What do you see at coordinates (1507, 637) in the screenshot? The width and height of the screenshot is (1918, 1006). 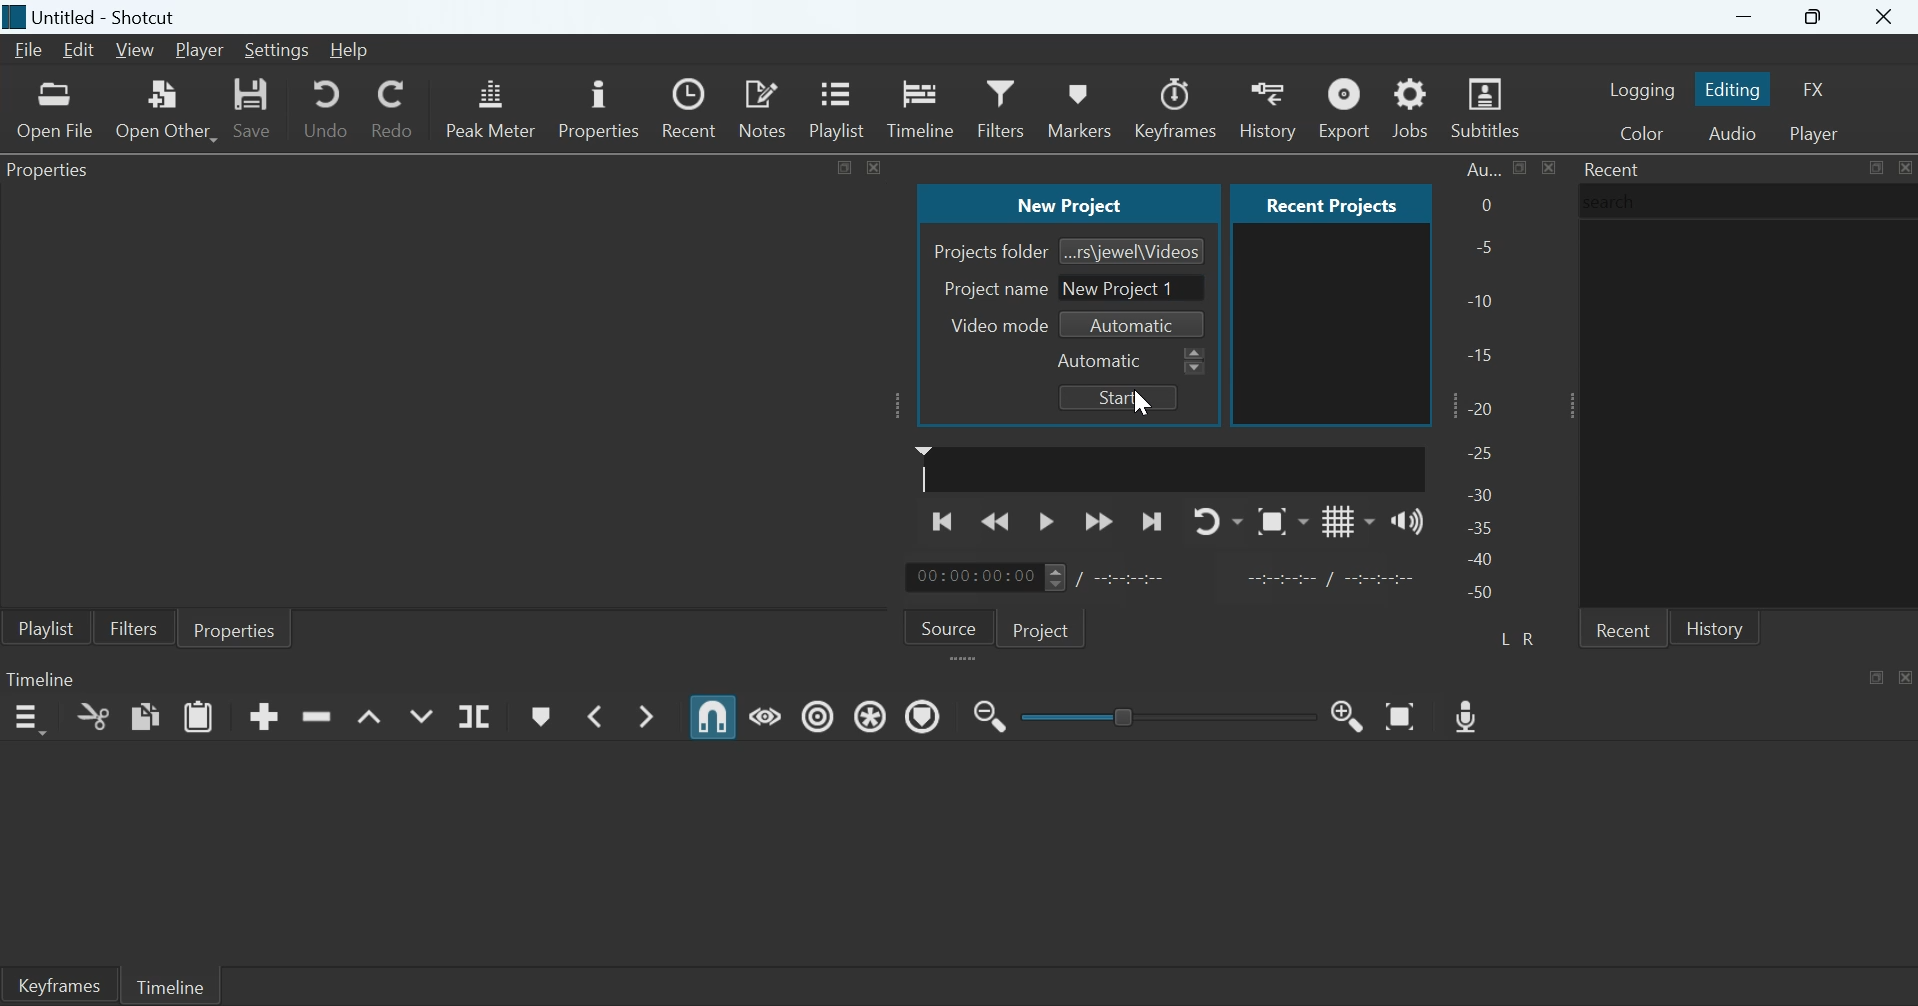 I see `Left` at bounding box center [1507, 637].